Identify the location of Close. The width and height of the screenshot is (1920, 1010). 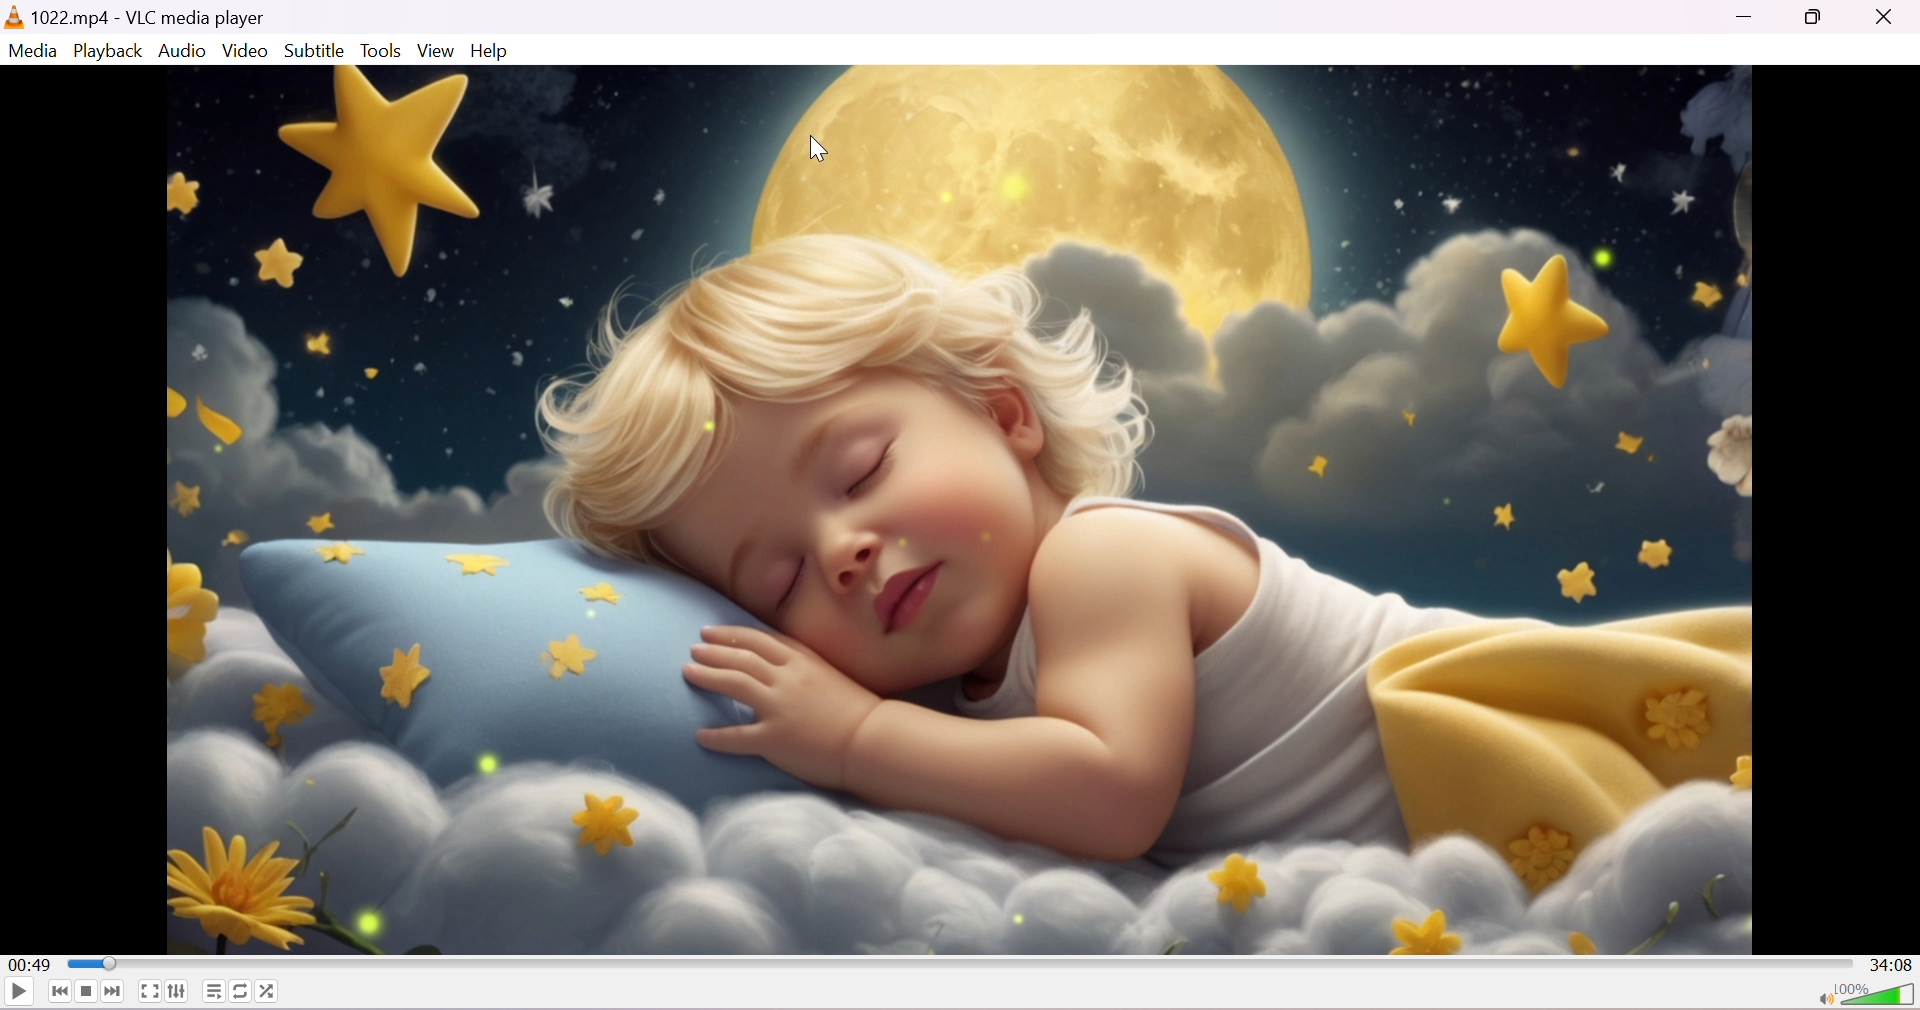
(1884, 15).